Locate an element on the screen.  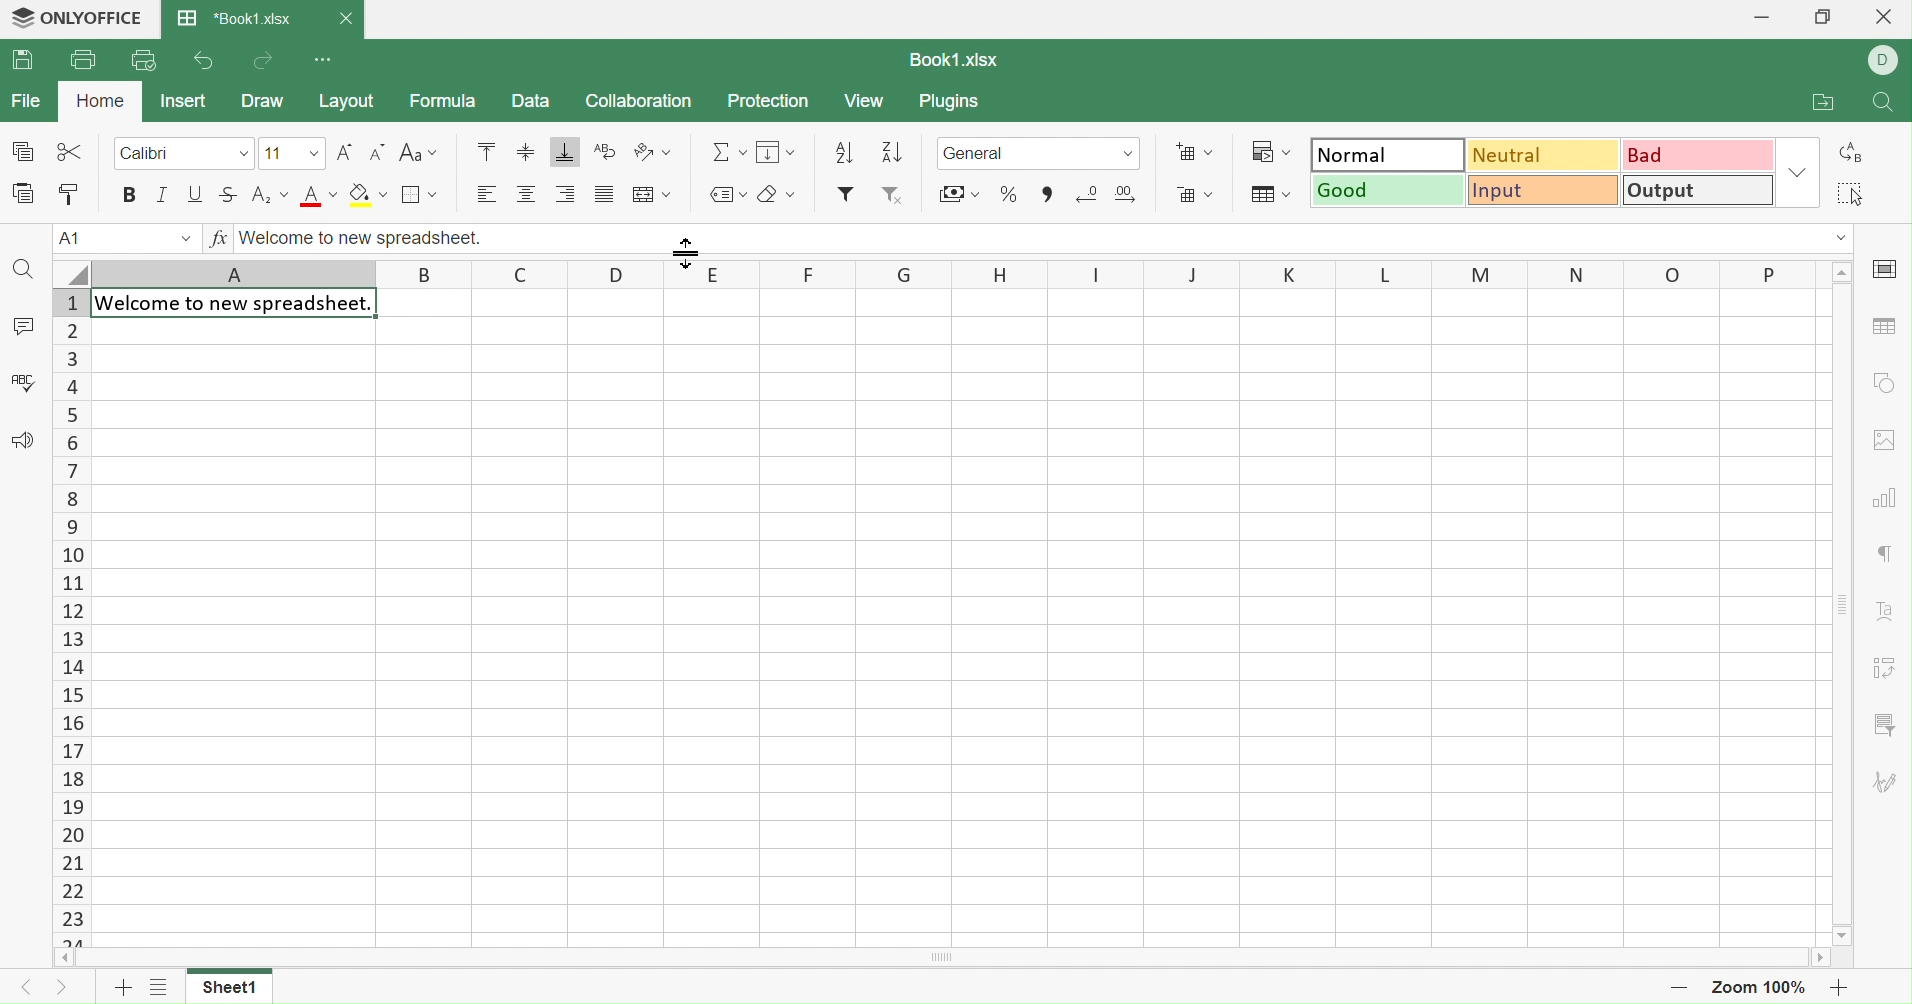
Check Spelling is located at coordinates (24, 380).